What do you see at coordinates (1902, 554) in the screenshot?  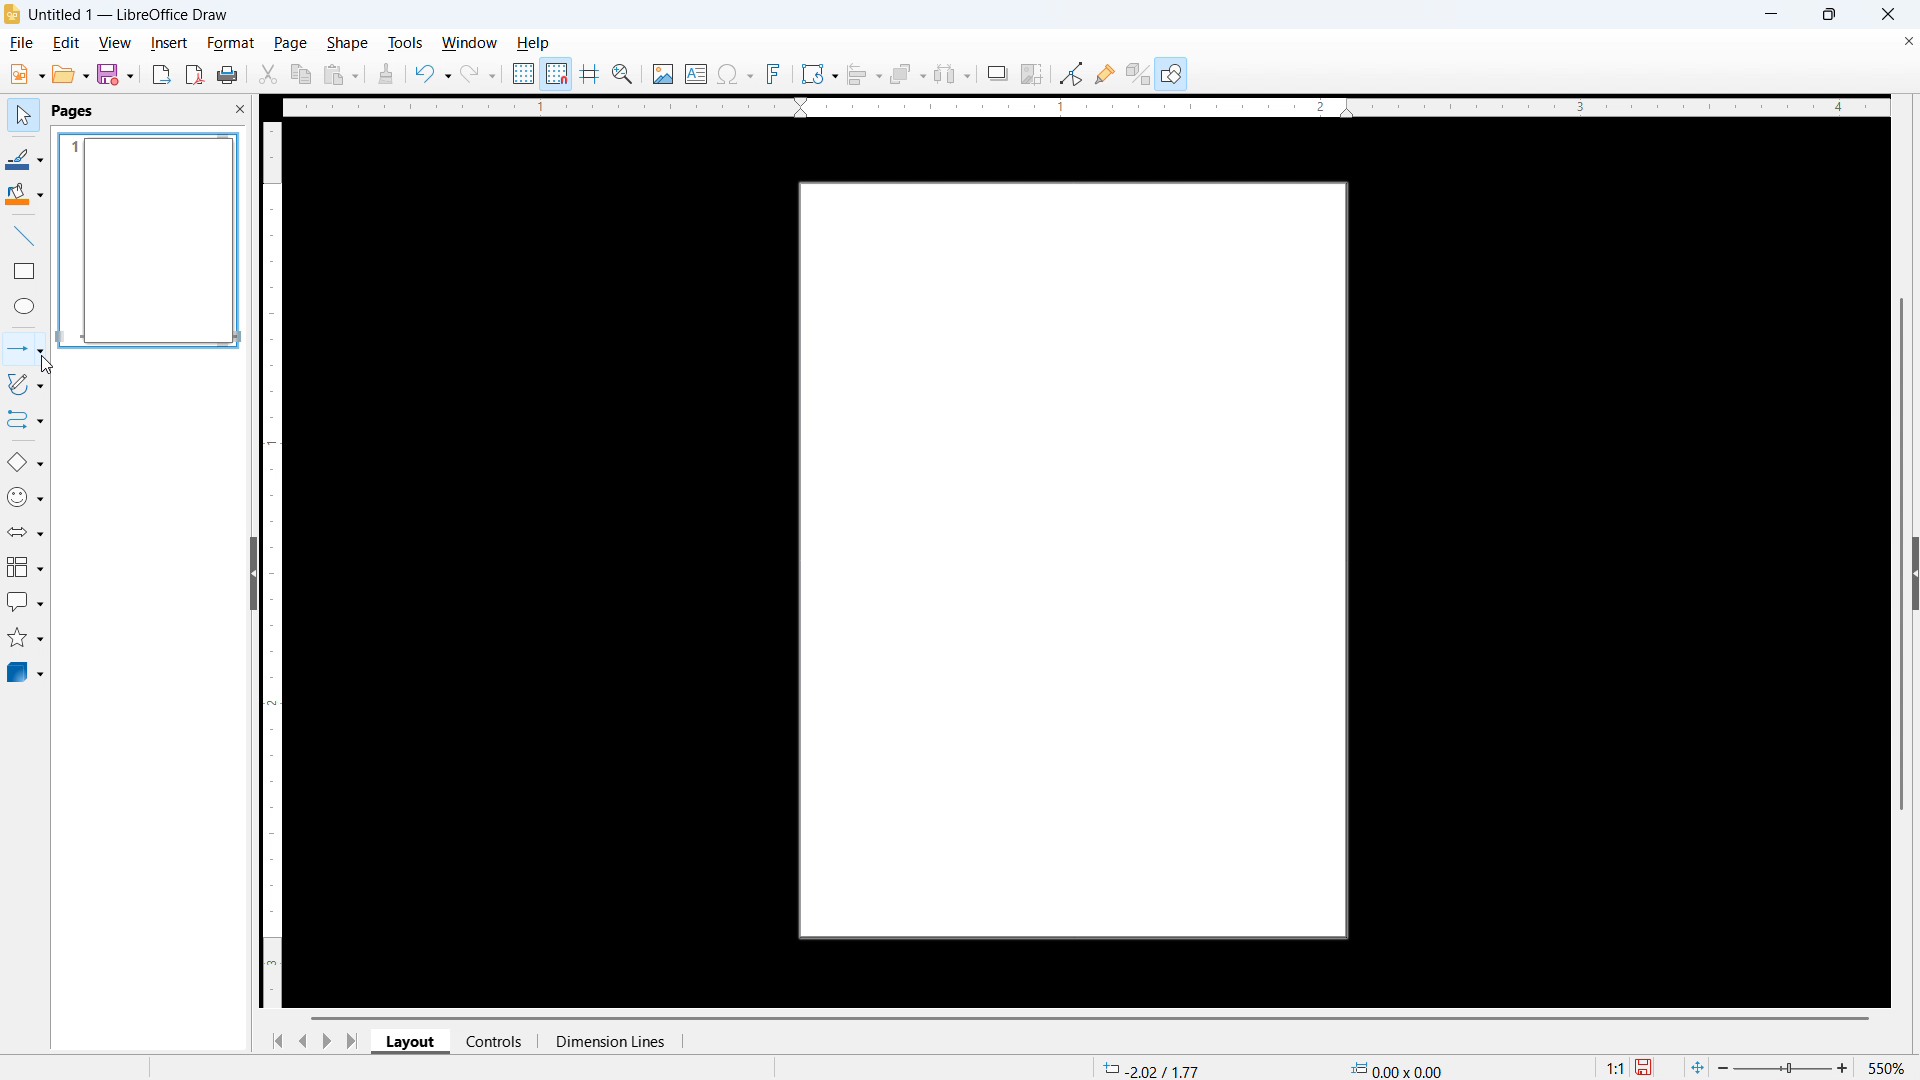 I see `Vertical scroll bar ` at bounding box center [1902, 554].